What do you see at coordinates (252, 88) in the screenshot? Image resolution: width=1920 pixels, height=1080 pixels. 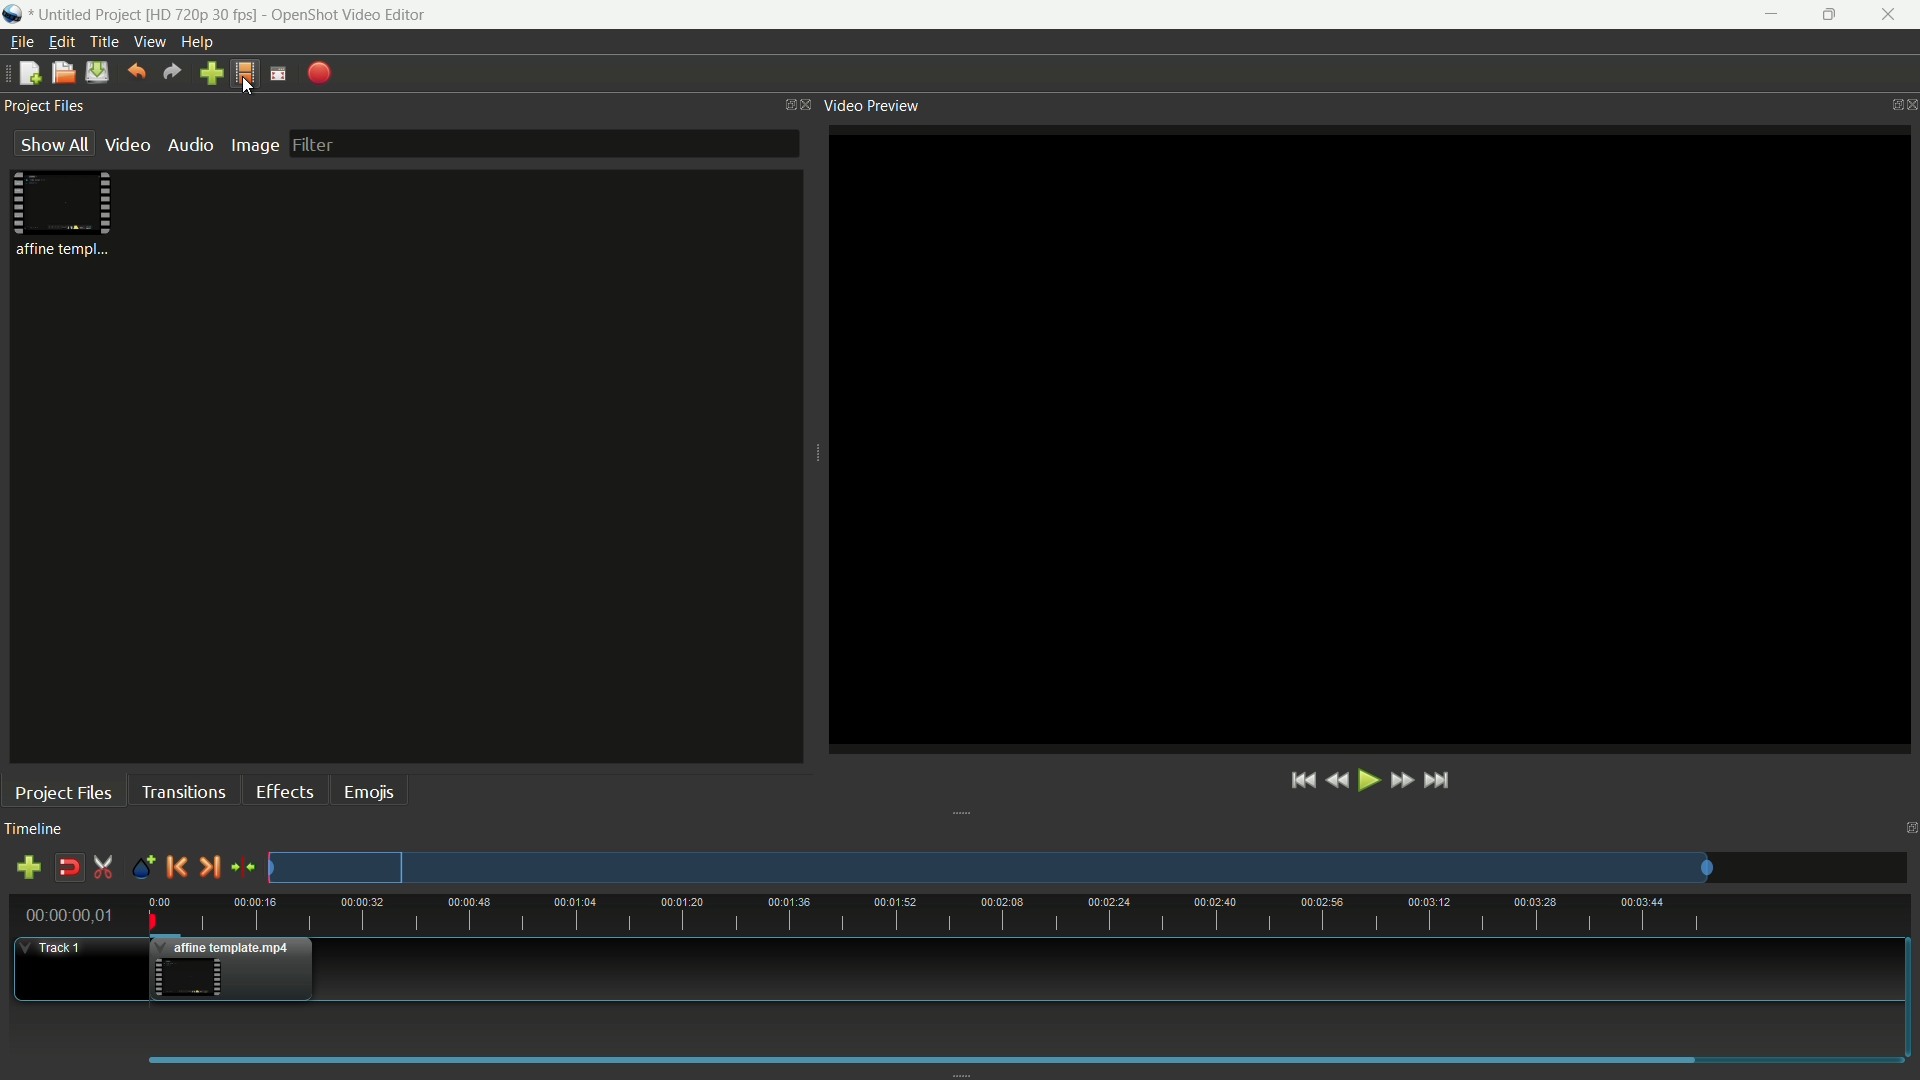 I see `cursor` at bounding box center [252, 88].